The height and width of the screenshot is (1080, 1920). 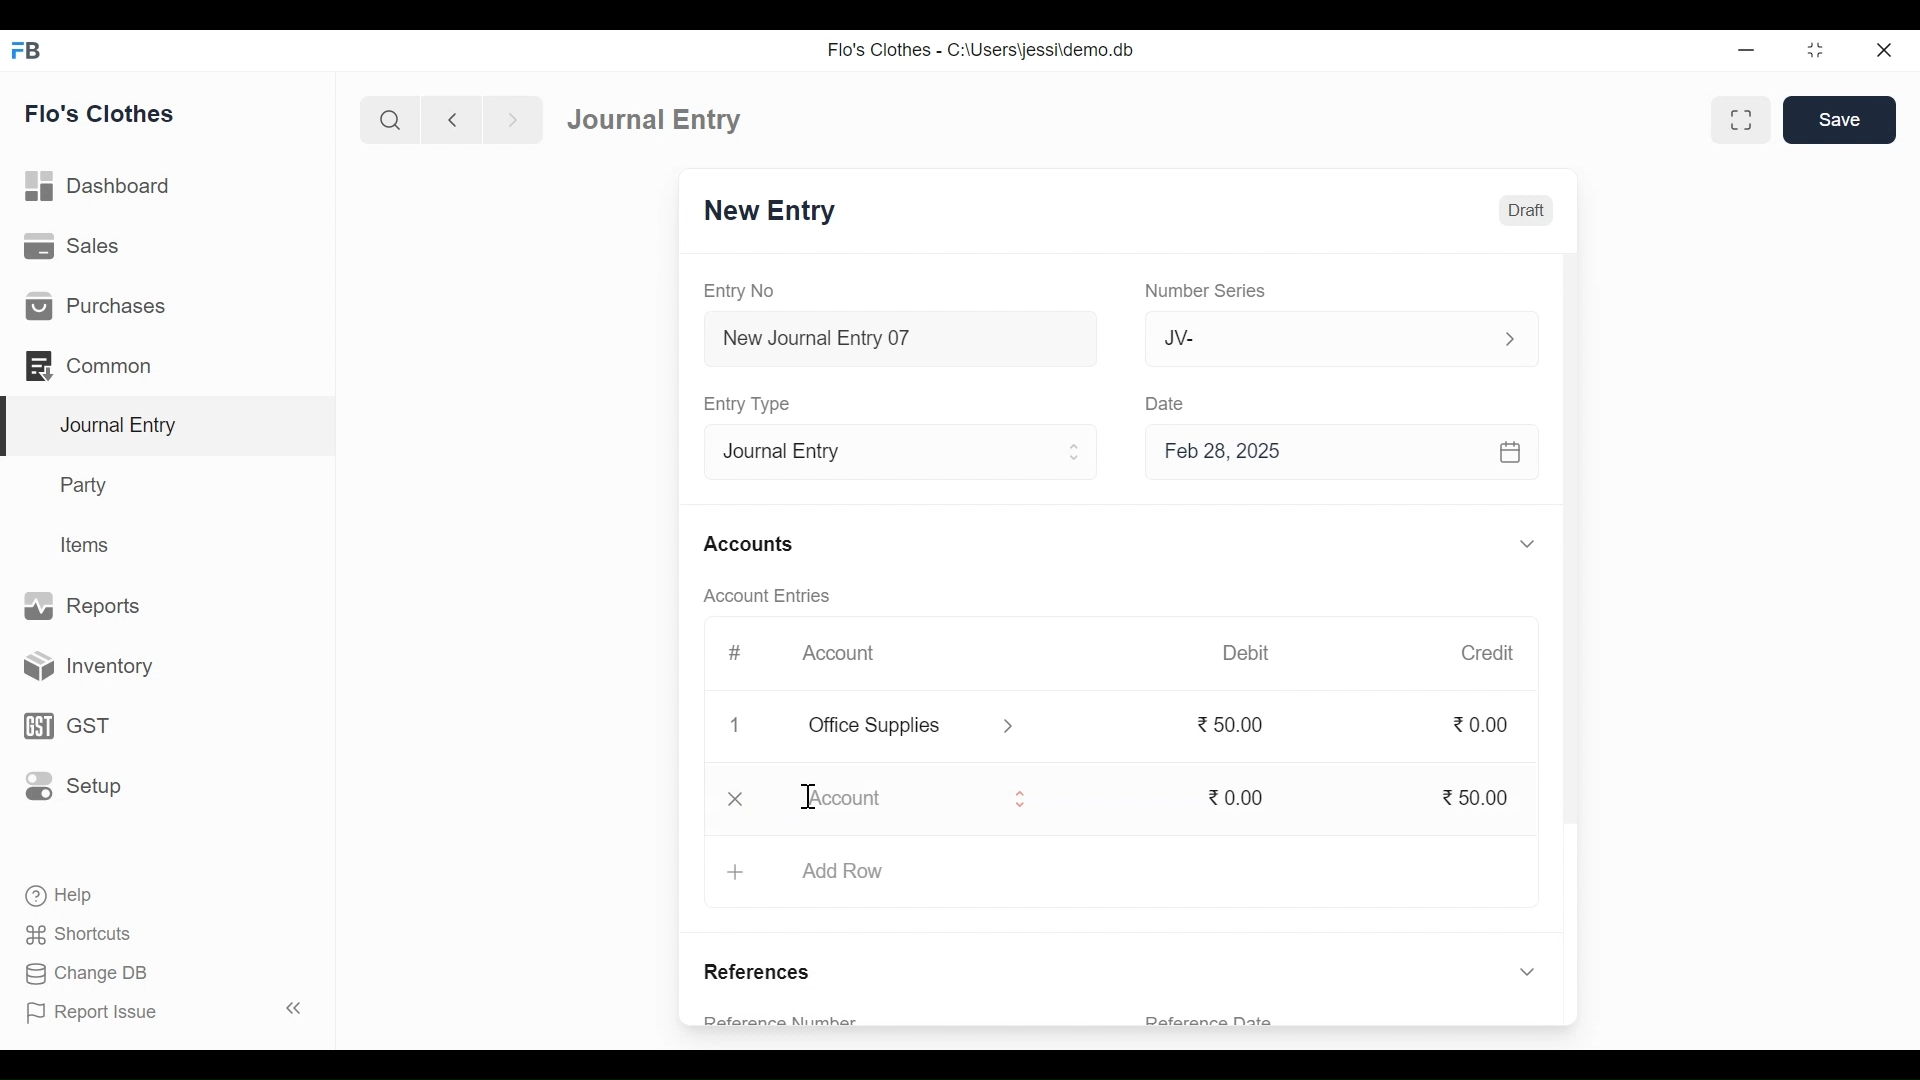 What do you see at coordinates (1476, 799) in the screenshot?
I see `50.00` at bounding box center [1476, 799].